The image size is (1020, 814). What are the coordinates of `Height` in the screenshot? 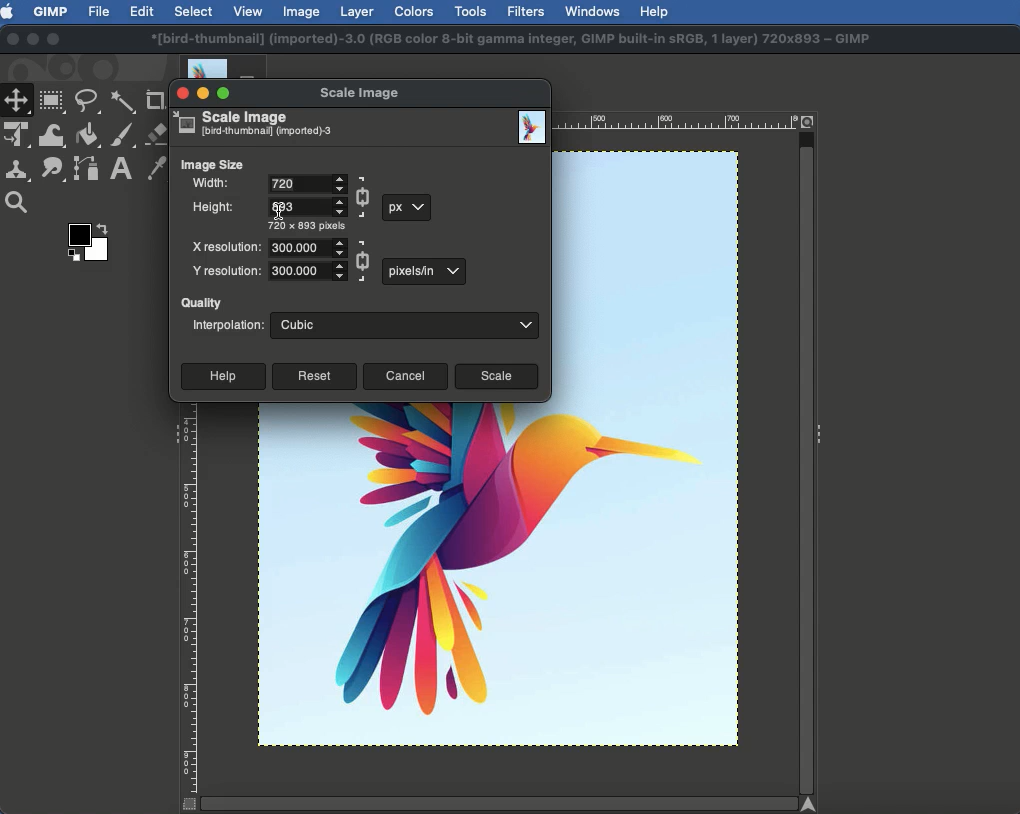 It's located at (216, 209).